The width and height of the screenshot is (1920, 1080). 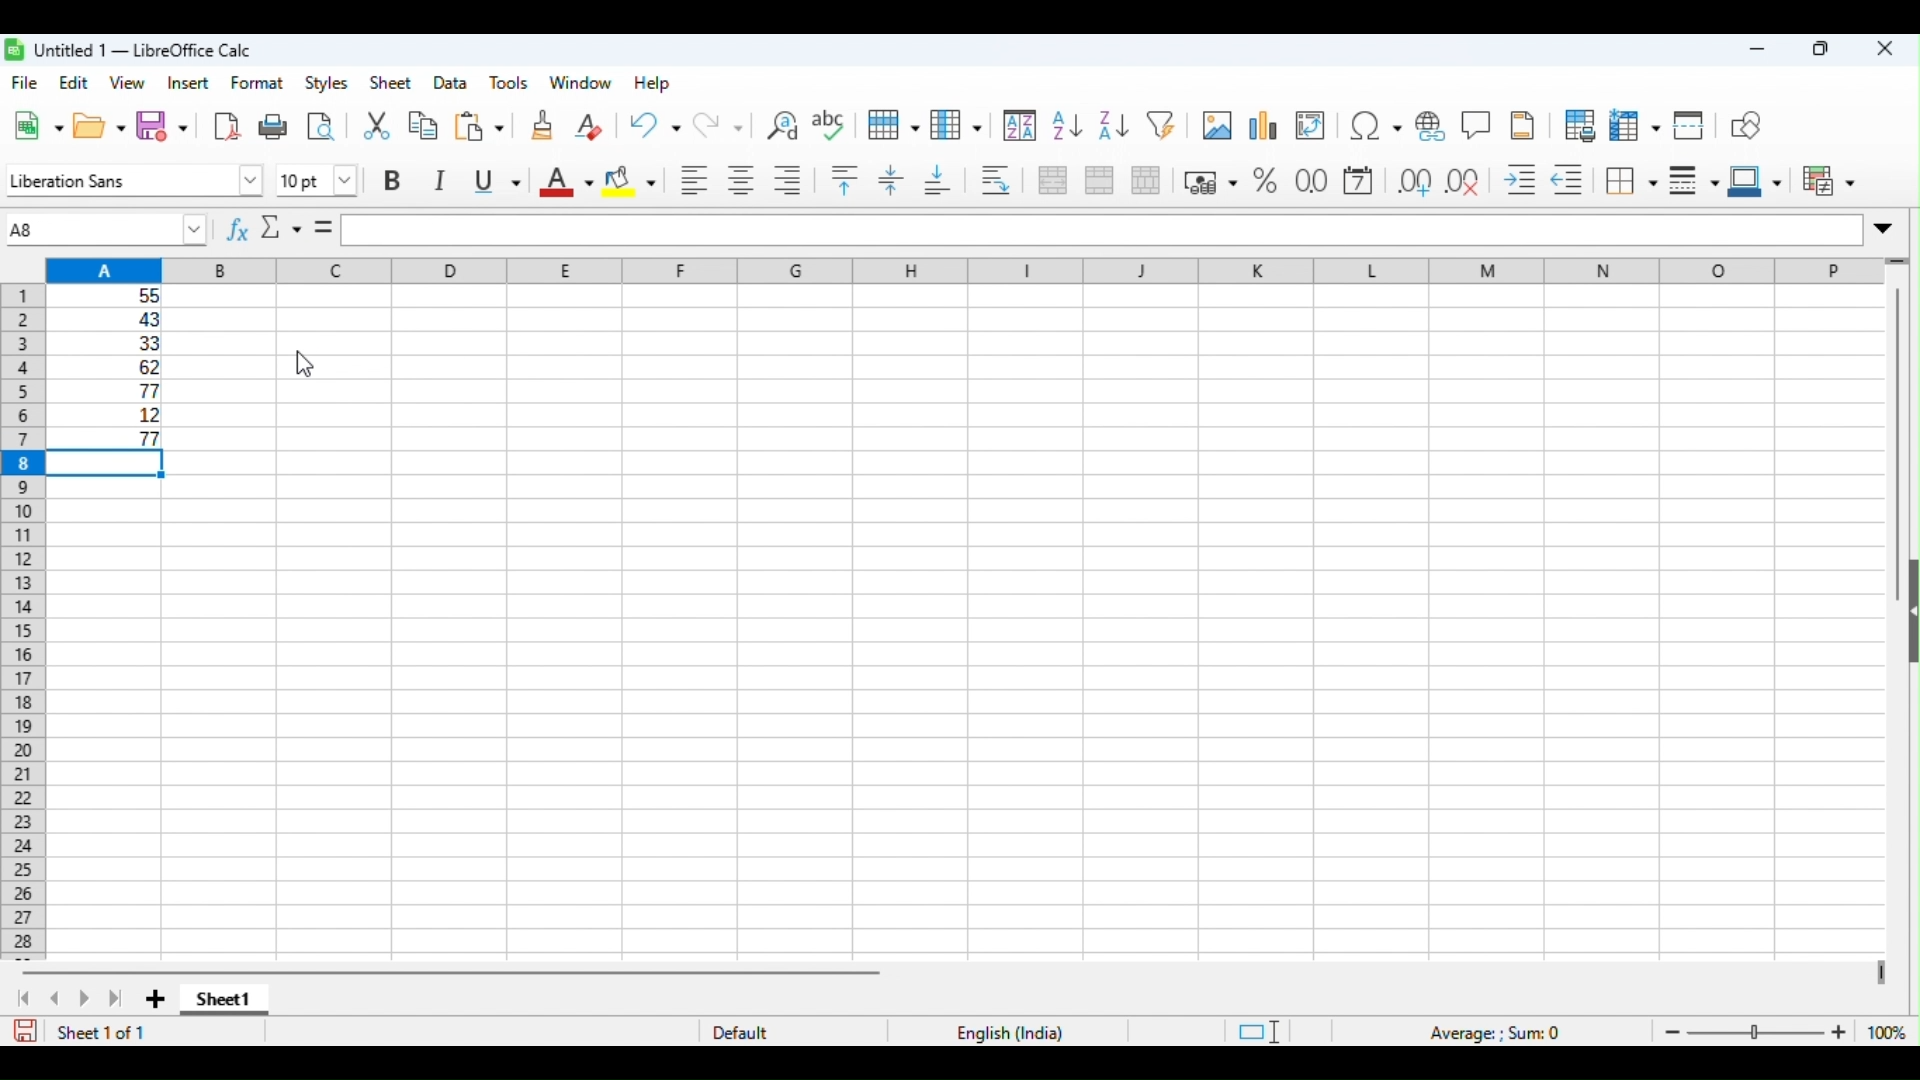 I want to click on border style, so click(x=1692, y=178).